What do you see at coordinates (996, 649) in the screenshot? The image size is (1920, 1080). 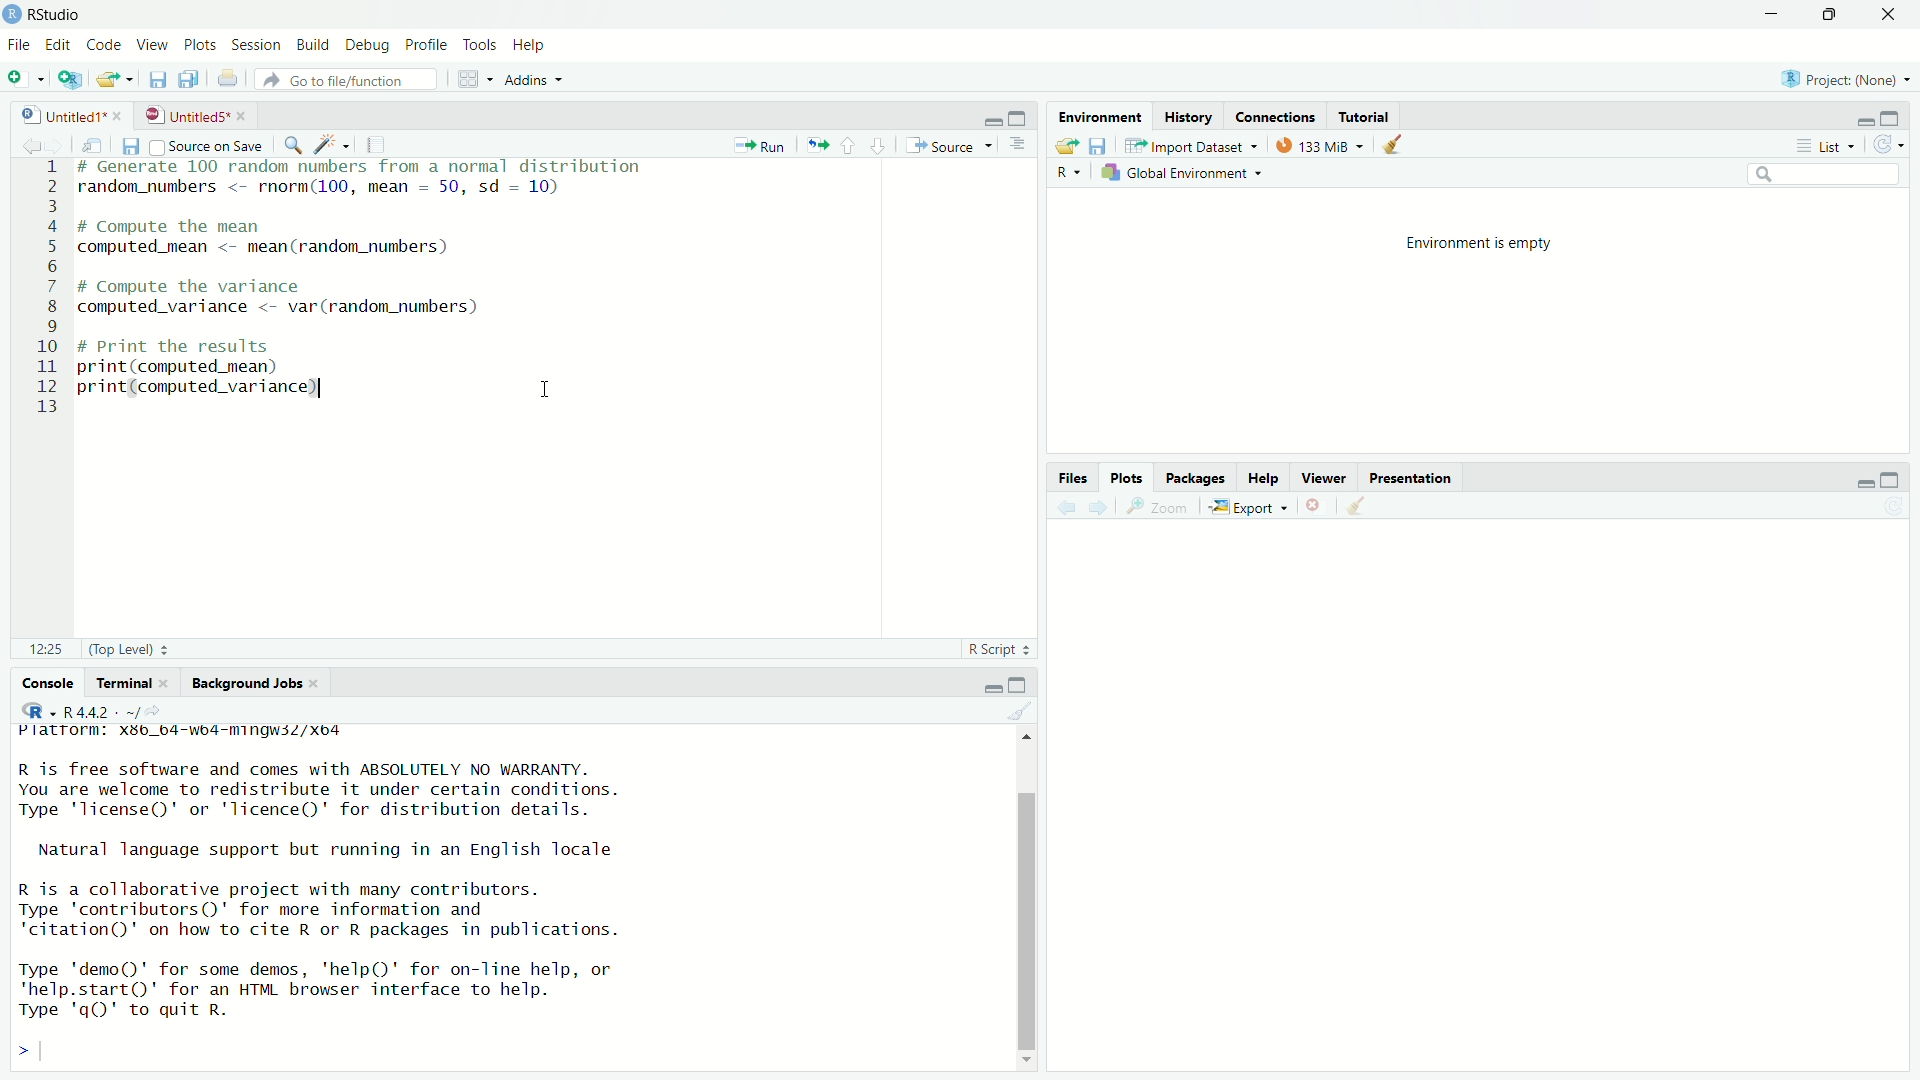 I see `R Script` at bounding box center [996, 649].